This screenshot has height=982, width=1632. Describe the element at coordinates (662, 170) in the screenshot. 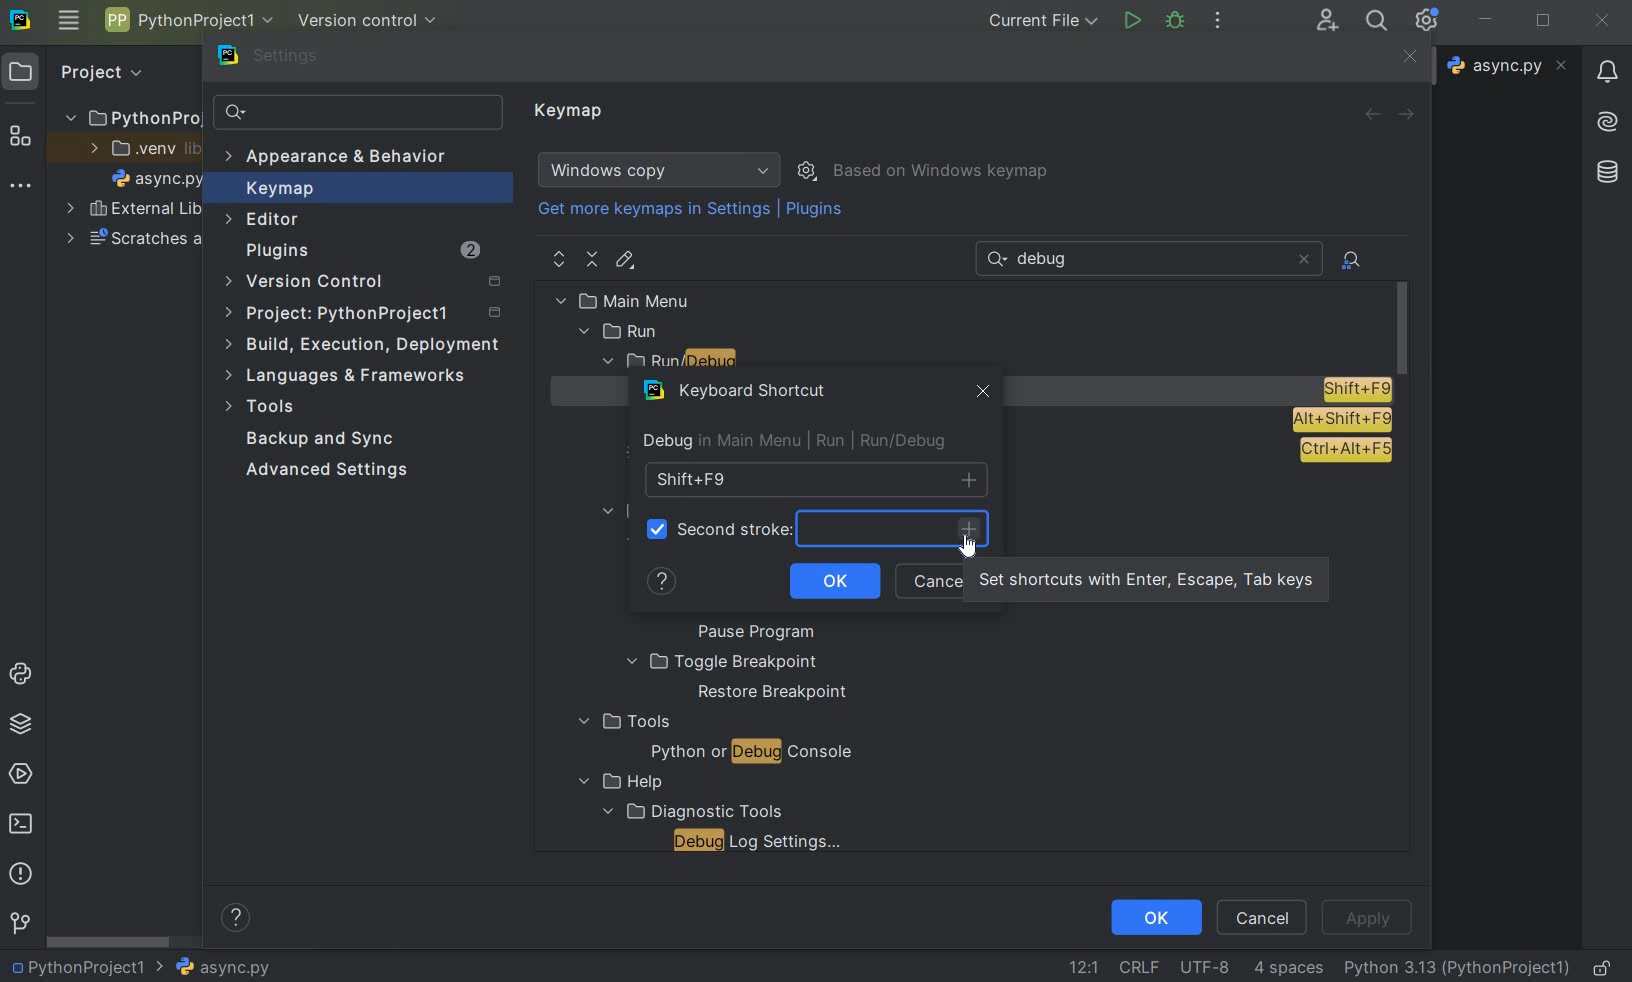

I see `windows copy` at that location.